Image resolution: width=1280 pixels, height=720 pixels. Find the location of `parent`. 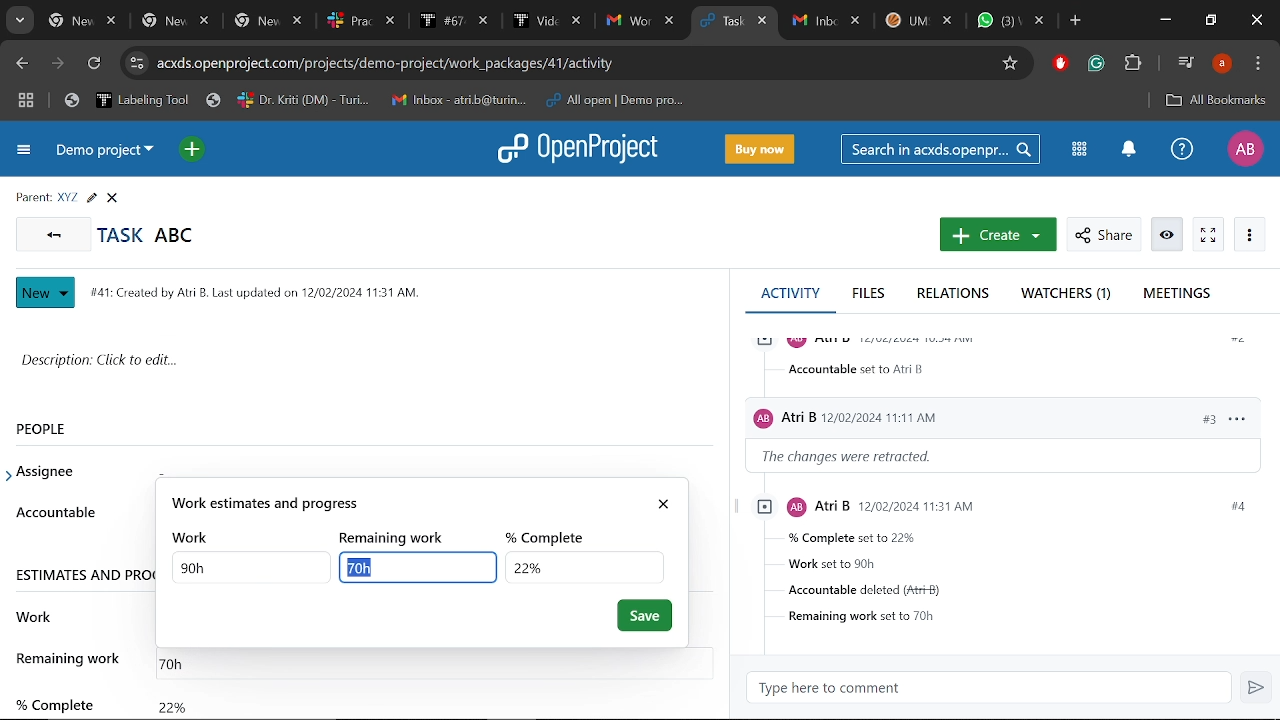

parent is located at coordinates (29, 196).